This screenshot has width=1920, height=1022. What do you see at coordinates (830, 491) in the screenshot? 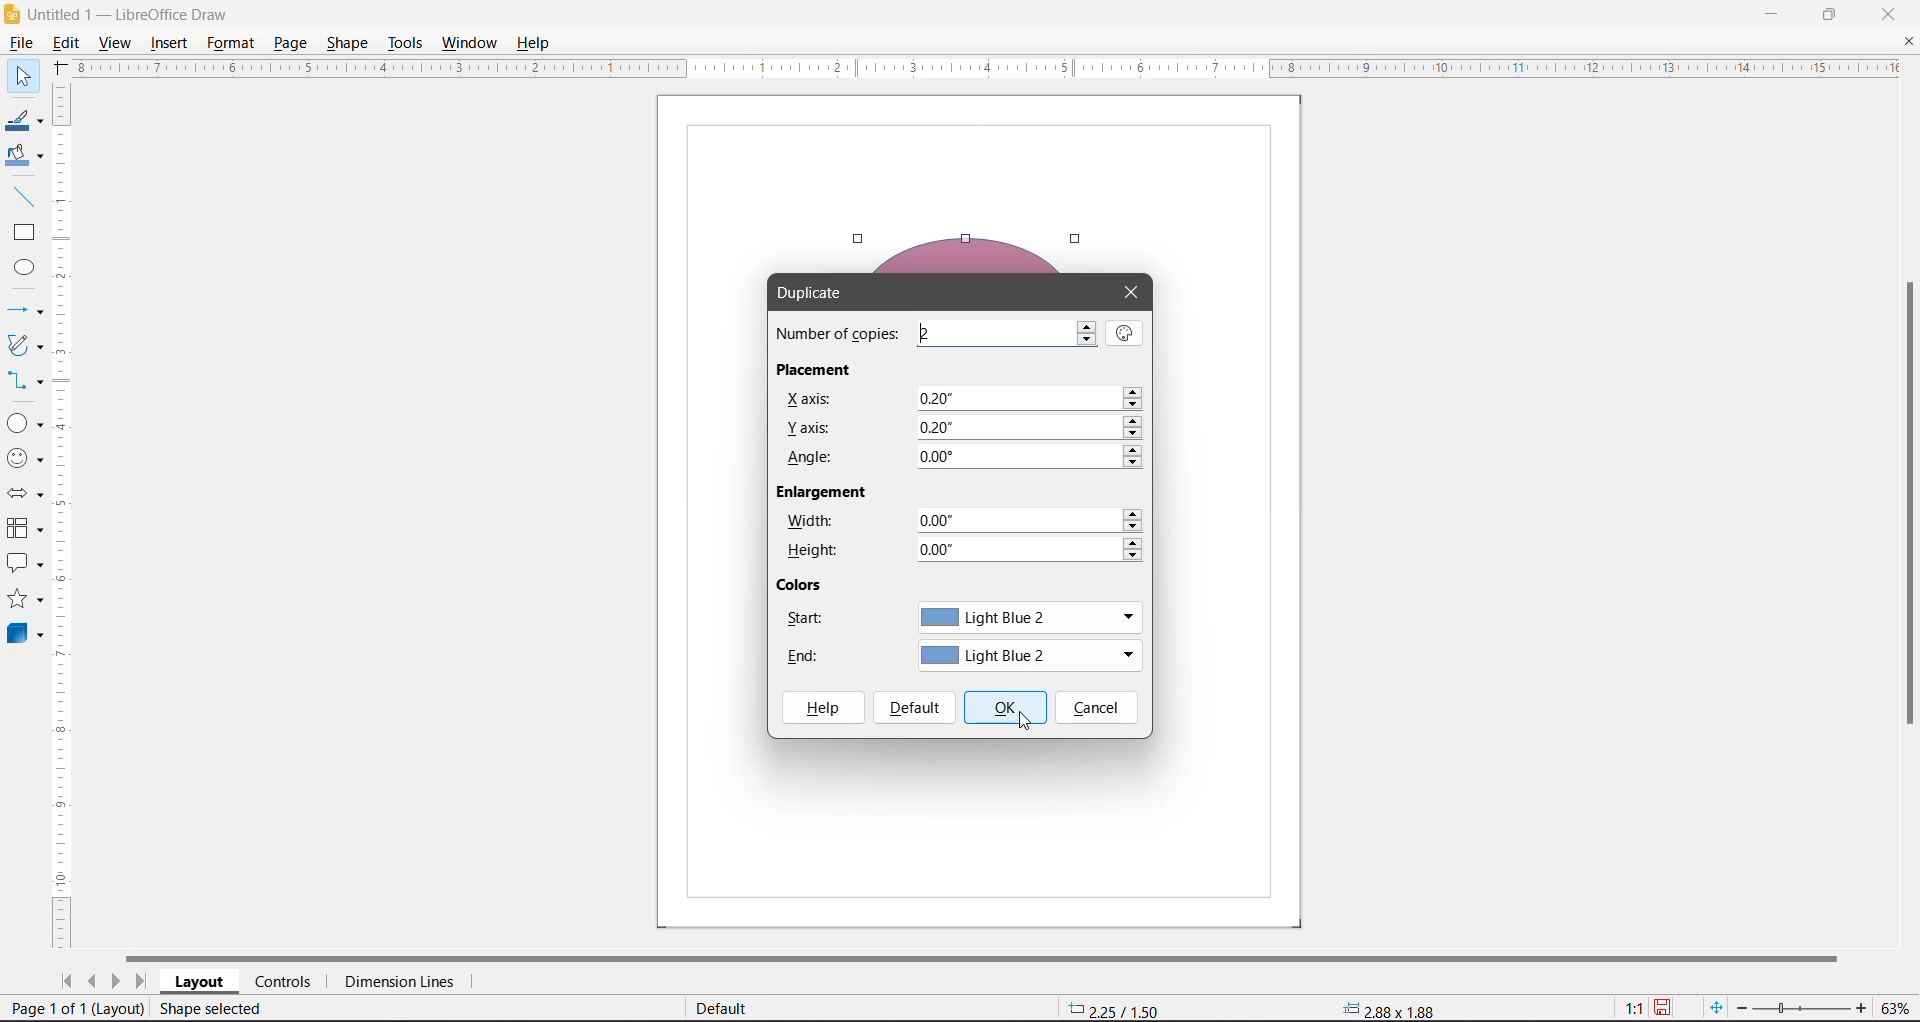
I see `Enlargement` at bounding box center [830, 491].